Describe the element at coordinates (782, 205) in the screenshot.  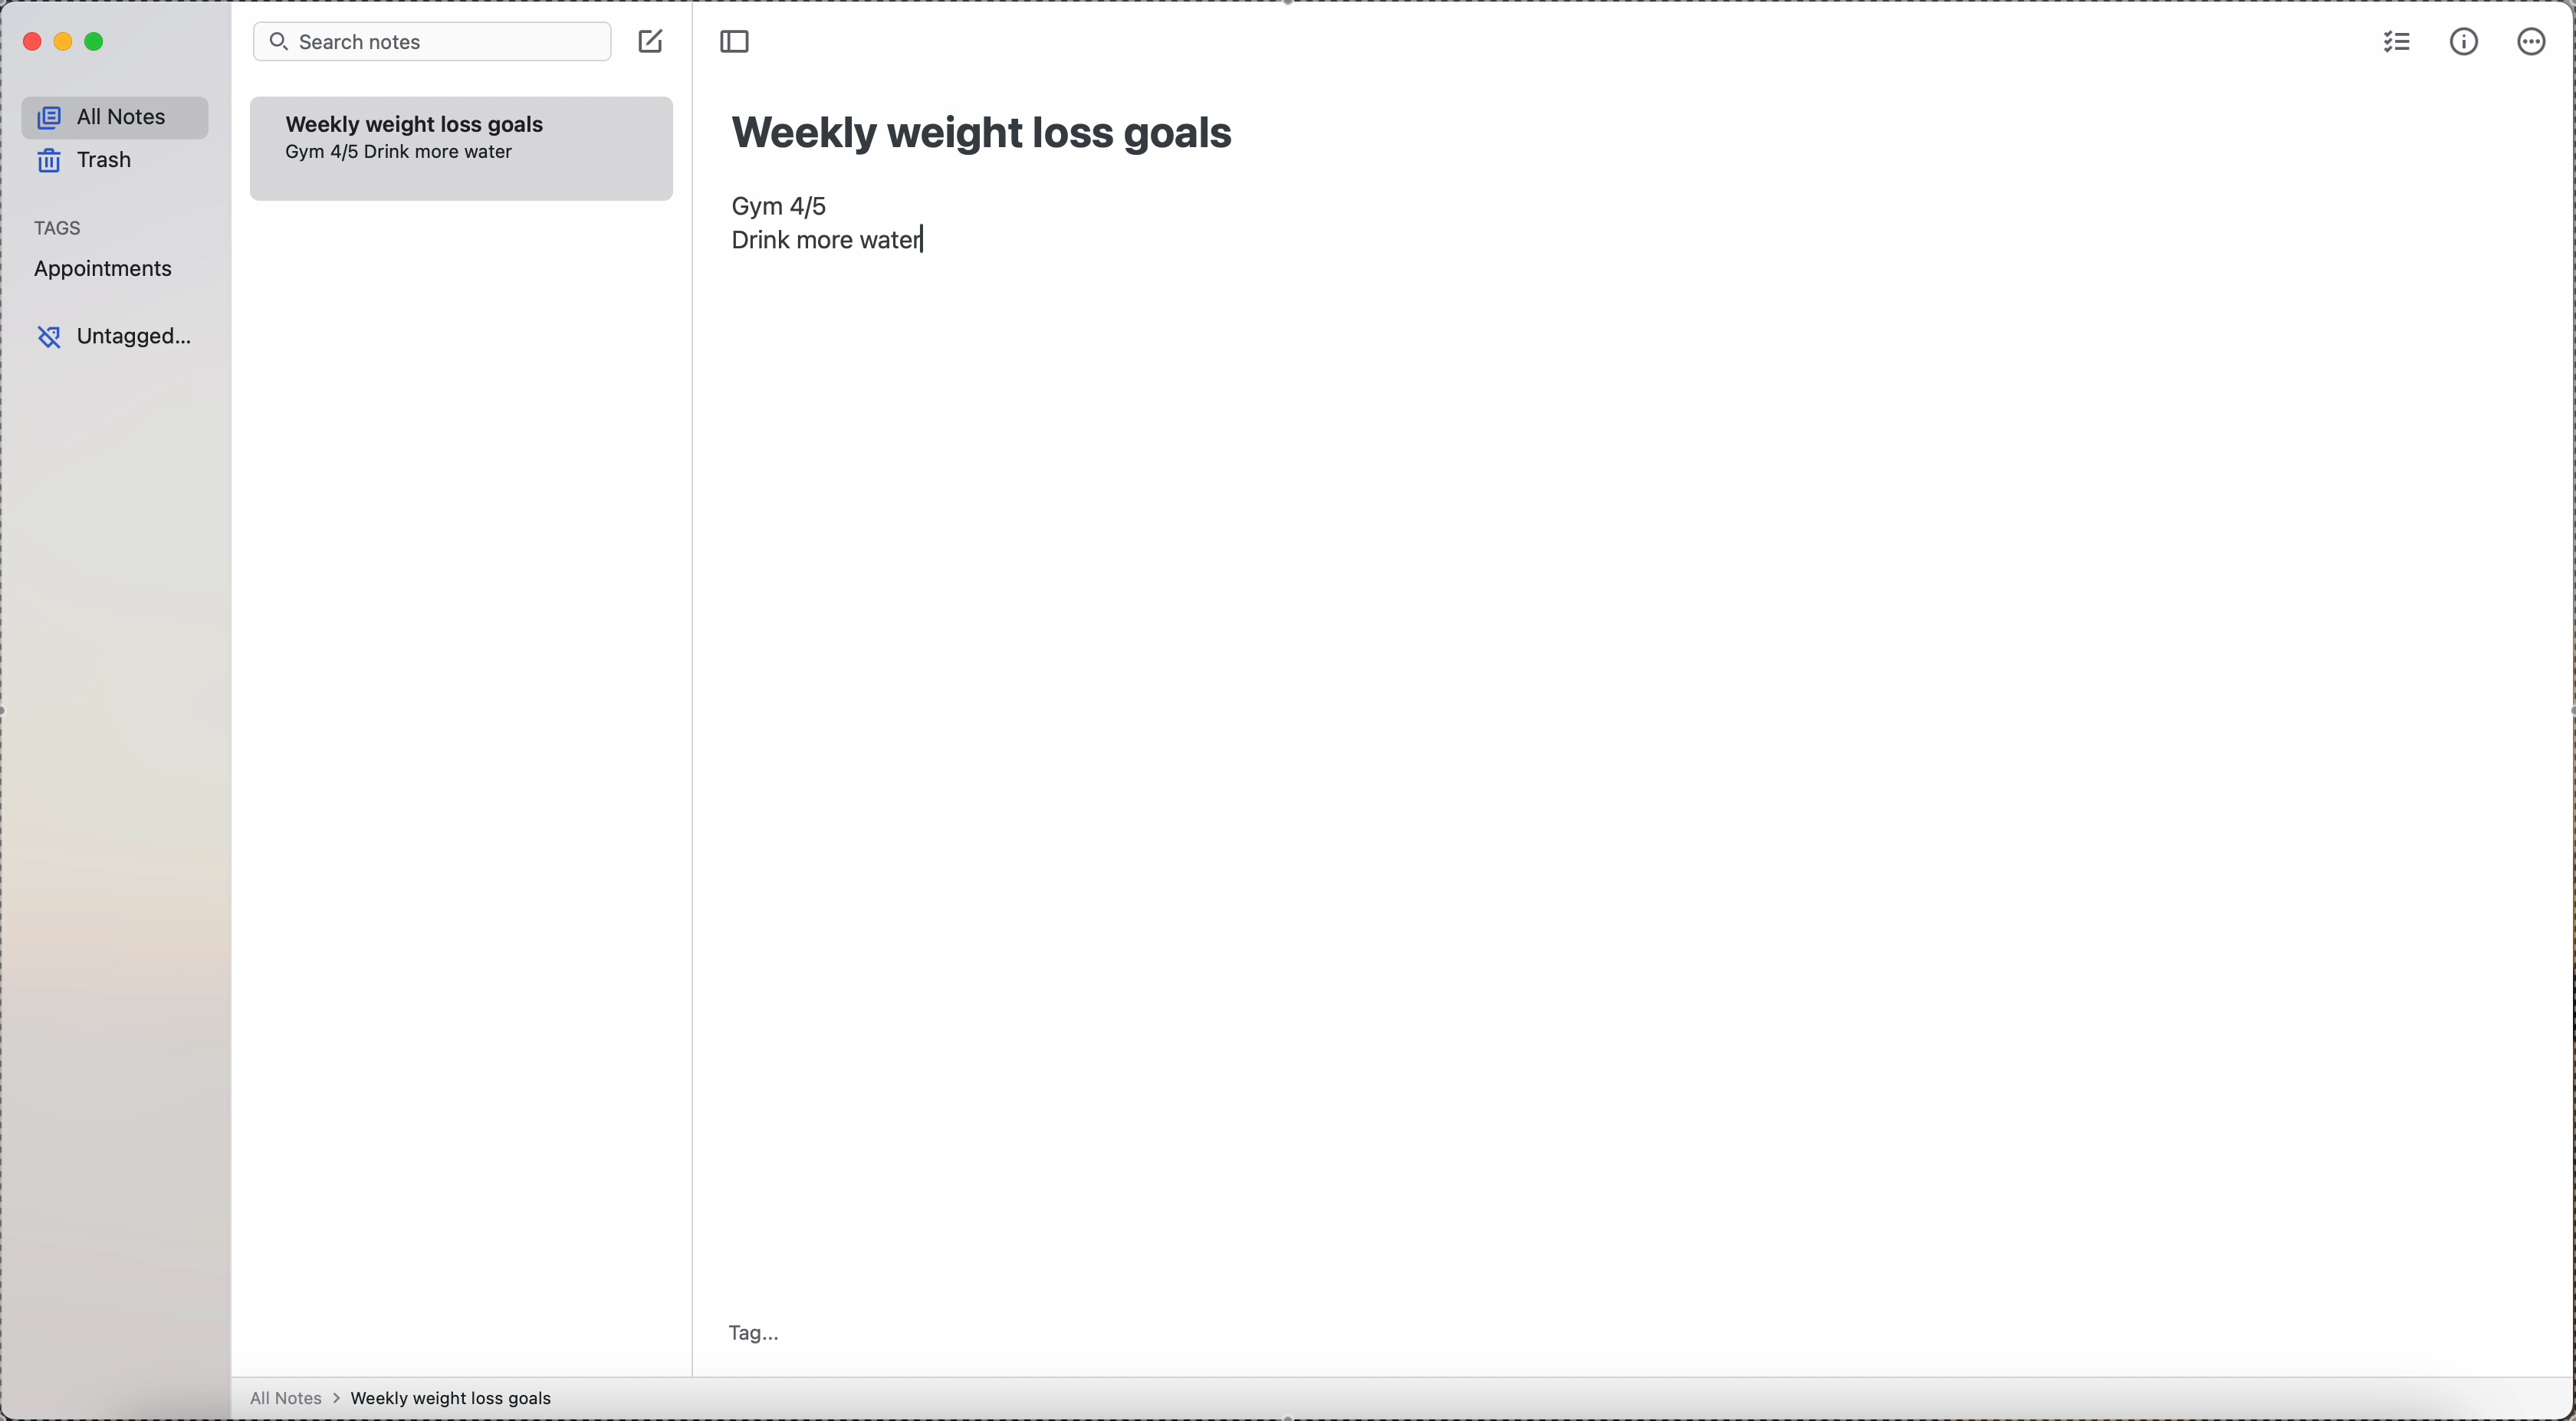
I see `Gym 4/5` at that location.